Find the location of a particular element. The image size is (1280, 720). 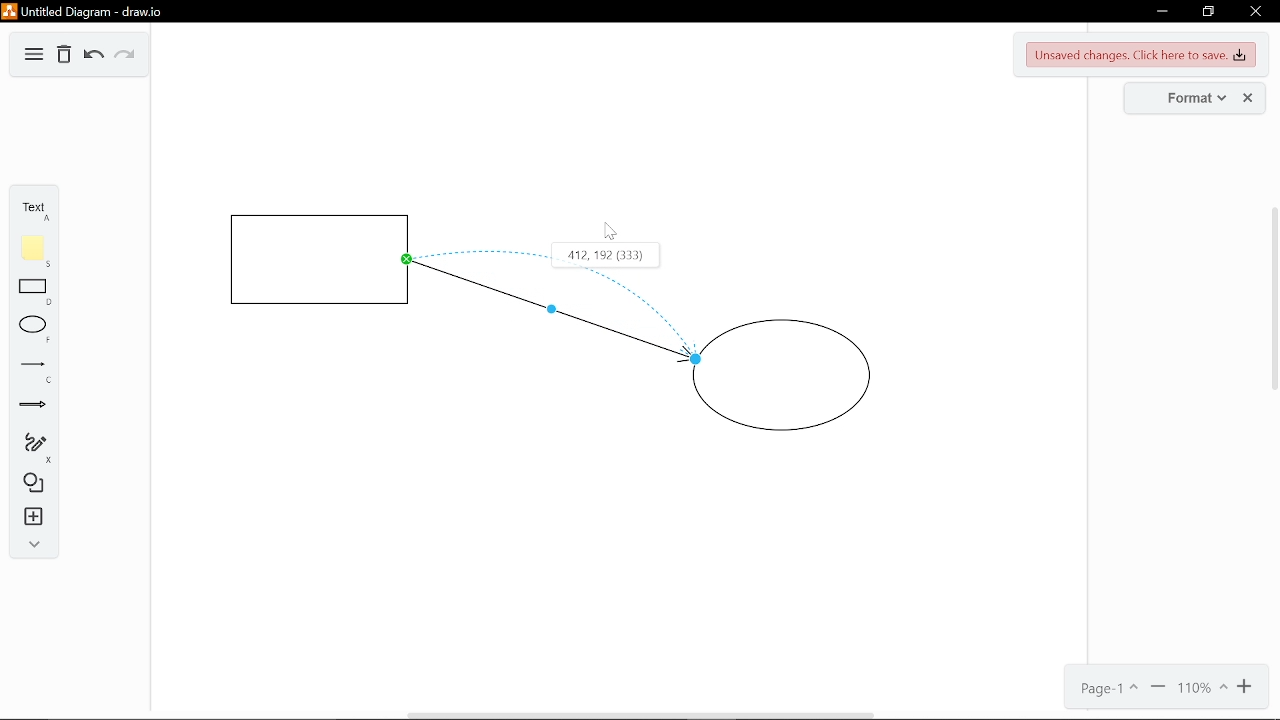

Expand/Collase is located at coordinates (31, 545).